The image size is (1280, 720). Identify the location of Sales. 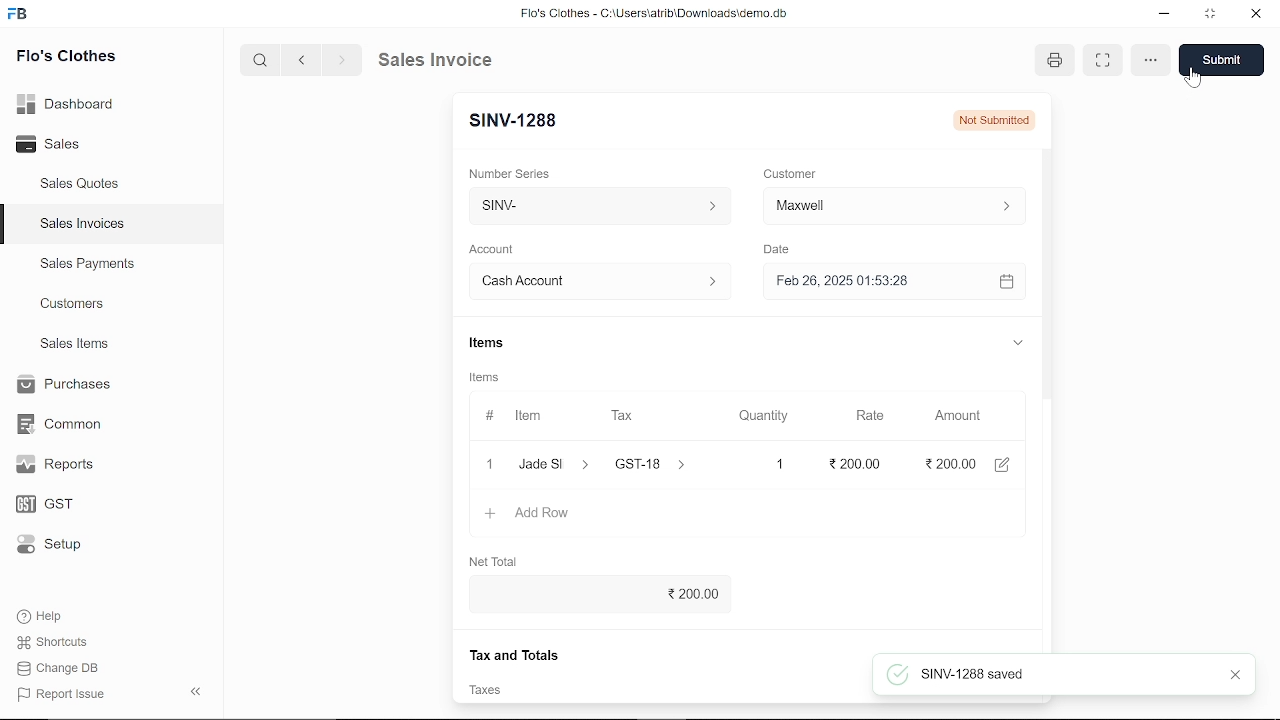
(70, 145).